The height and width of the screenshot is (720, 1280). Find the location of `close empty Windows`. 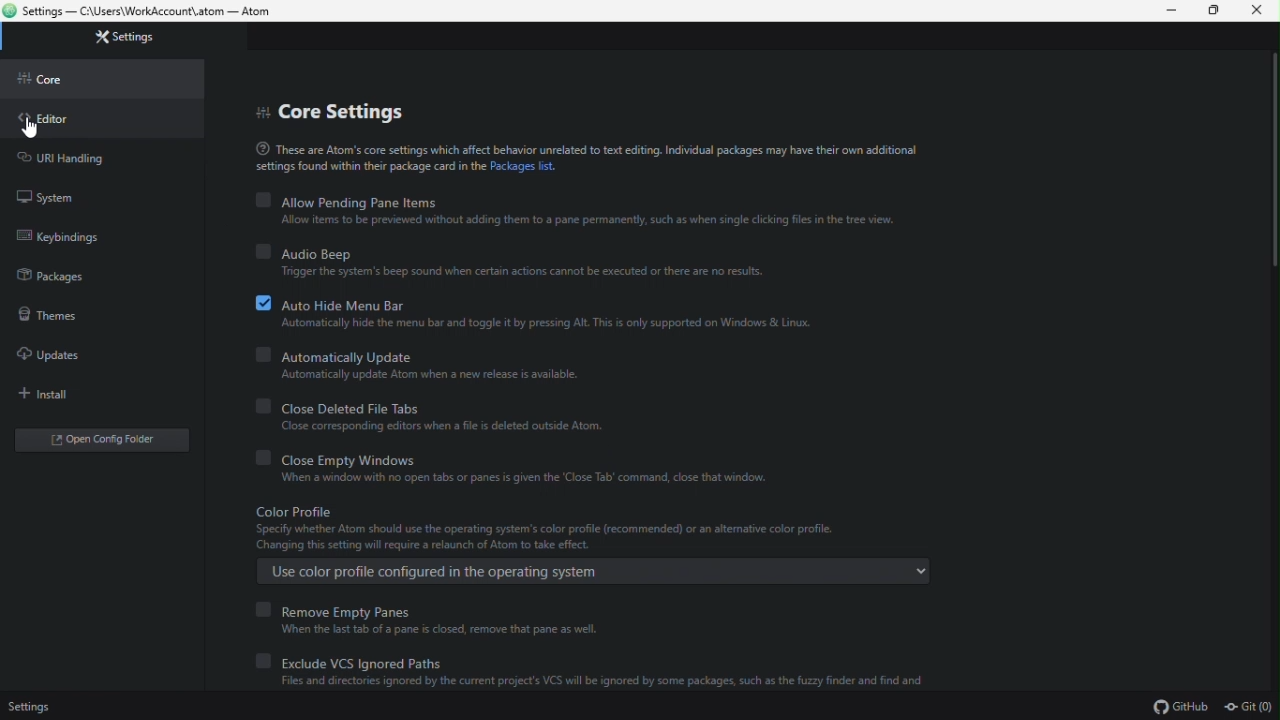

close empty Windows is located at coordinates (537, 457).